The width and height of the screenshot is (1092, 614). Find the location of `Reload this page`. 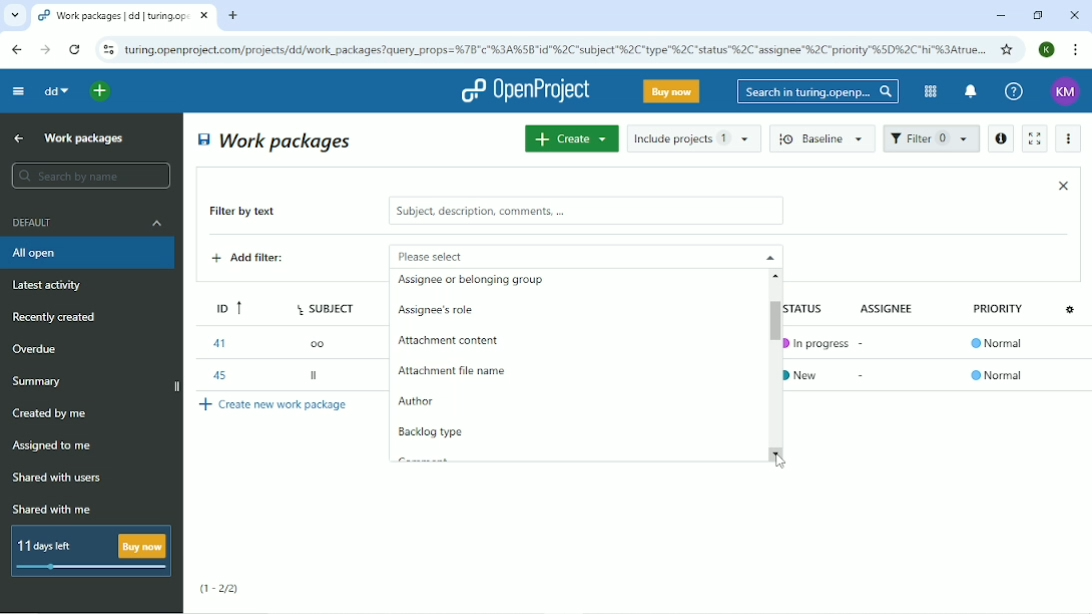

Reload this page is located at coordinates (74, 49).